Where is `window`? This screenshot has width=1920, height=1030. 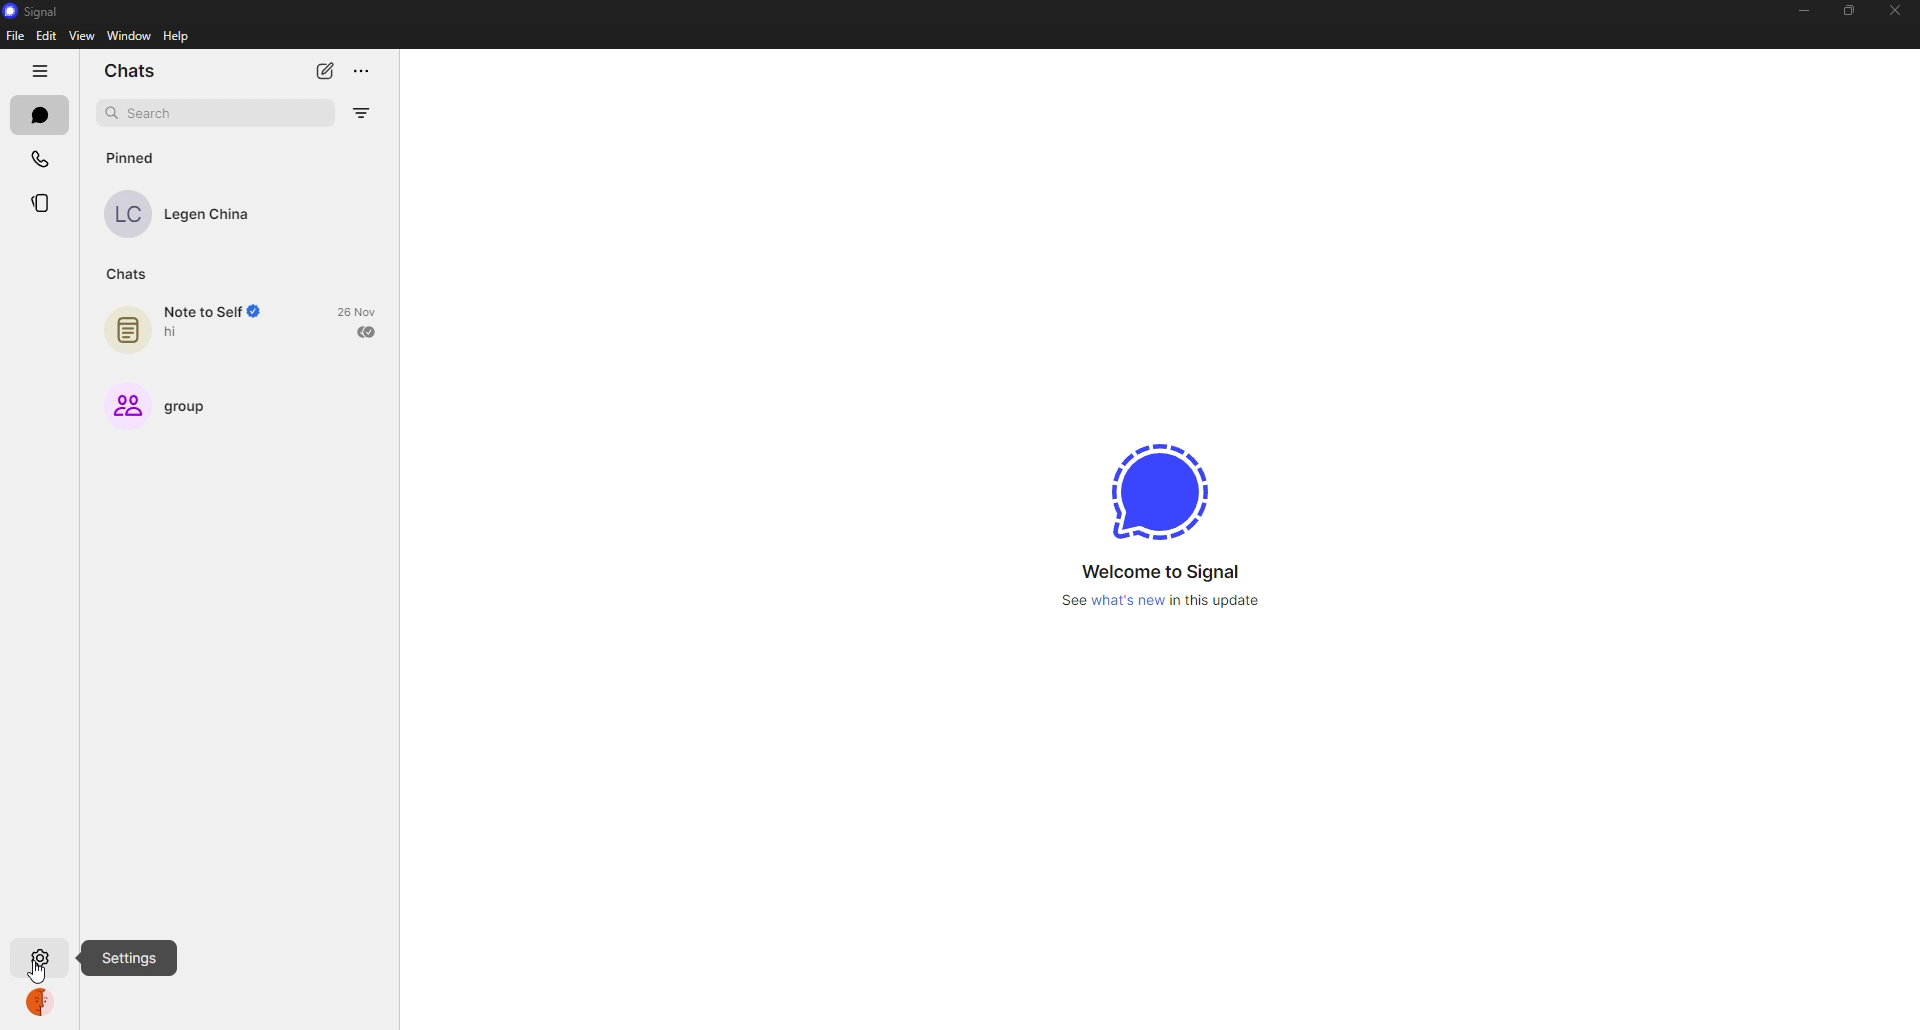
window is located at coordinates (129, 37).